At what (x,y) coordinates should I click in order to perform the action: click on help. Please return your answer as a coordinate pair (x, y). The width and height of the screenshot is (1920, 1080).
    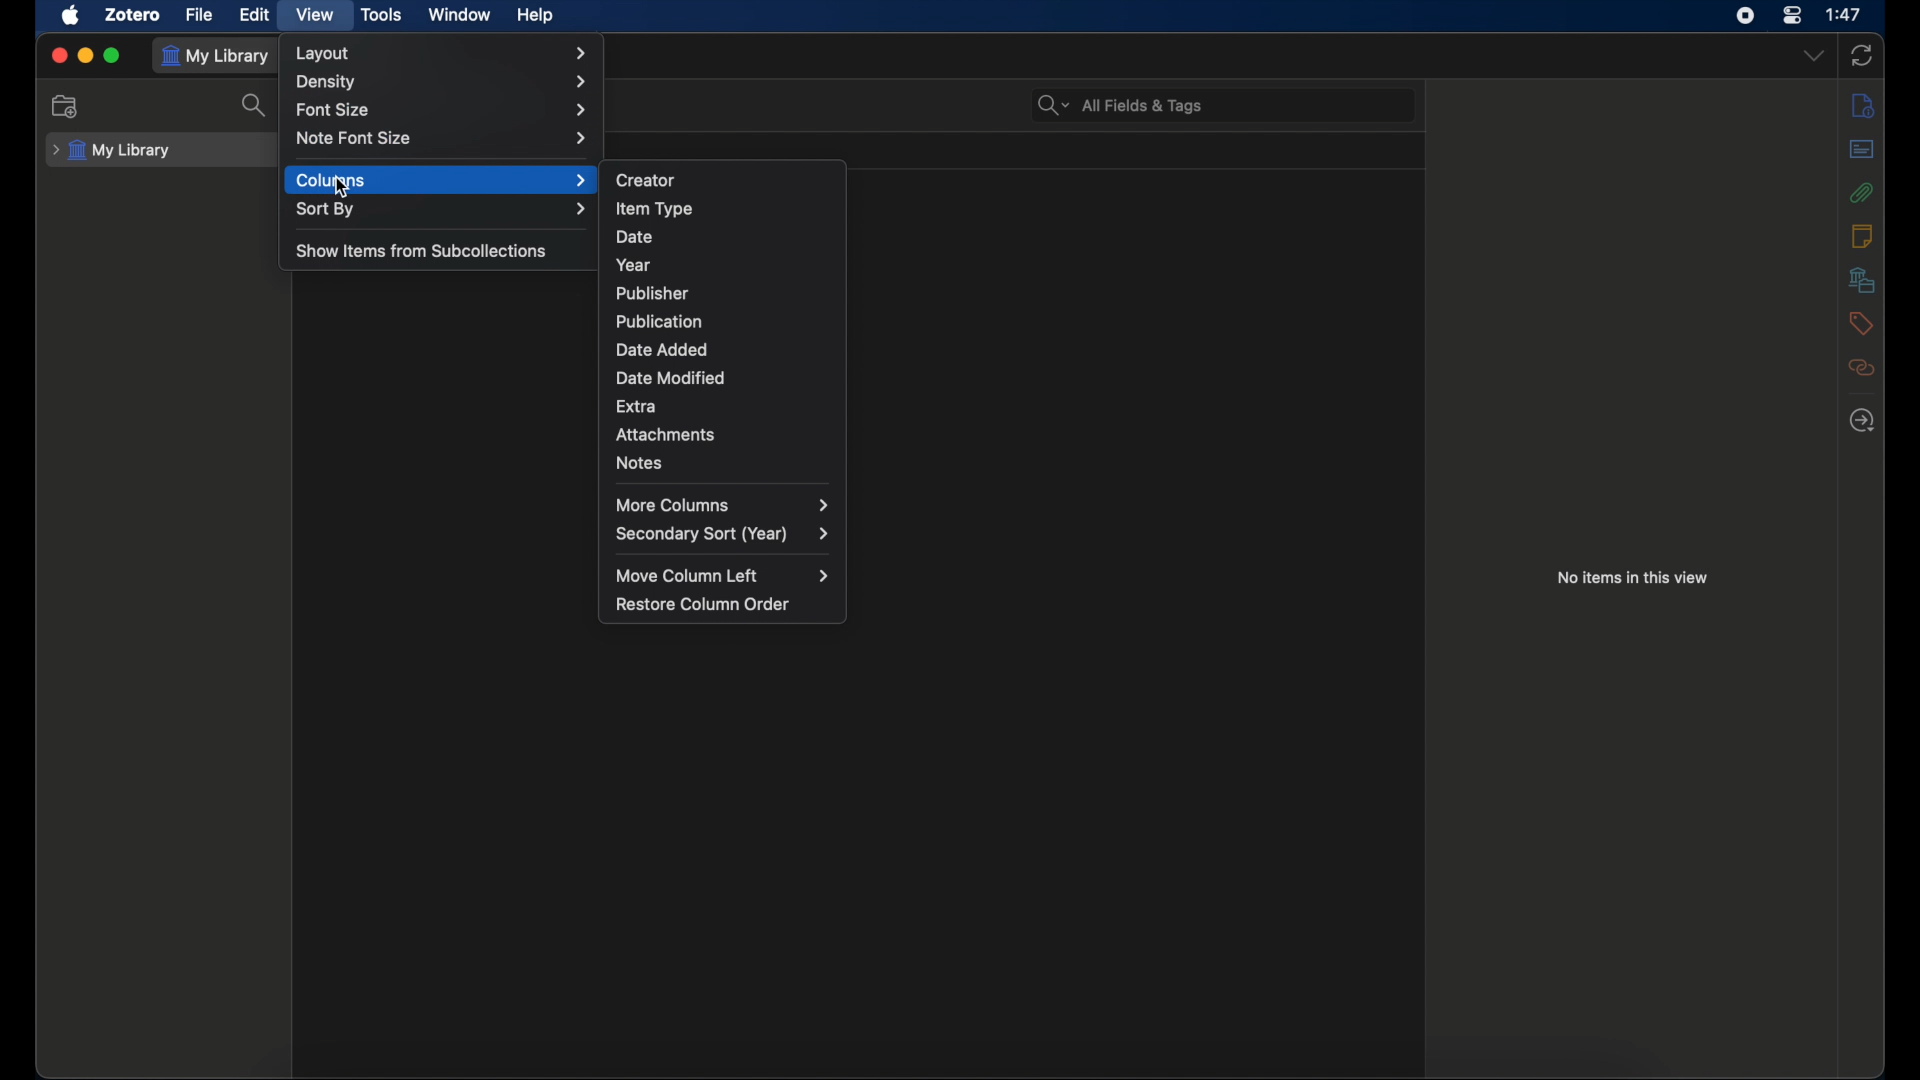
    Looking at the image, I should click on (534, 16).